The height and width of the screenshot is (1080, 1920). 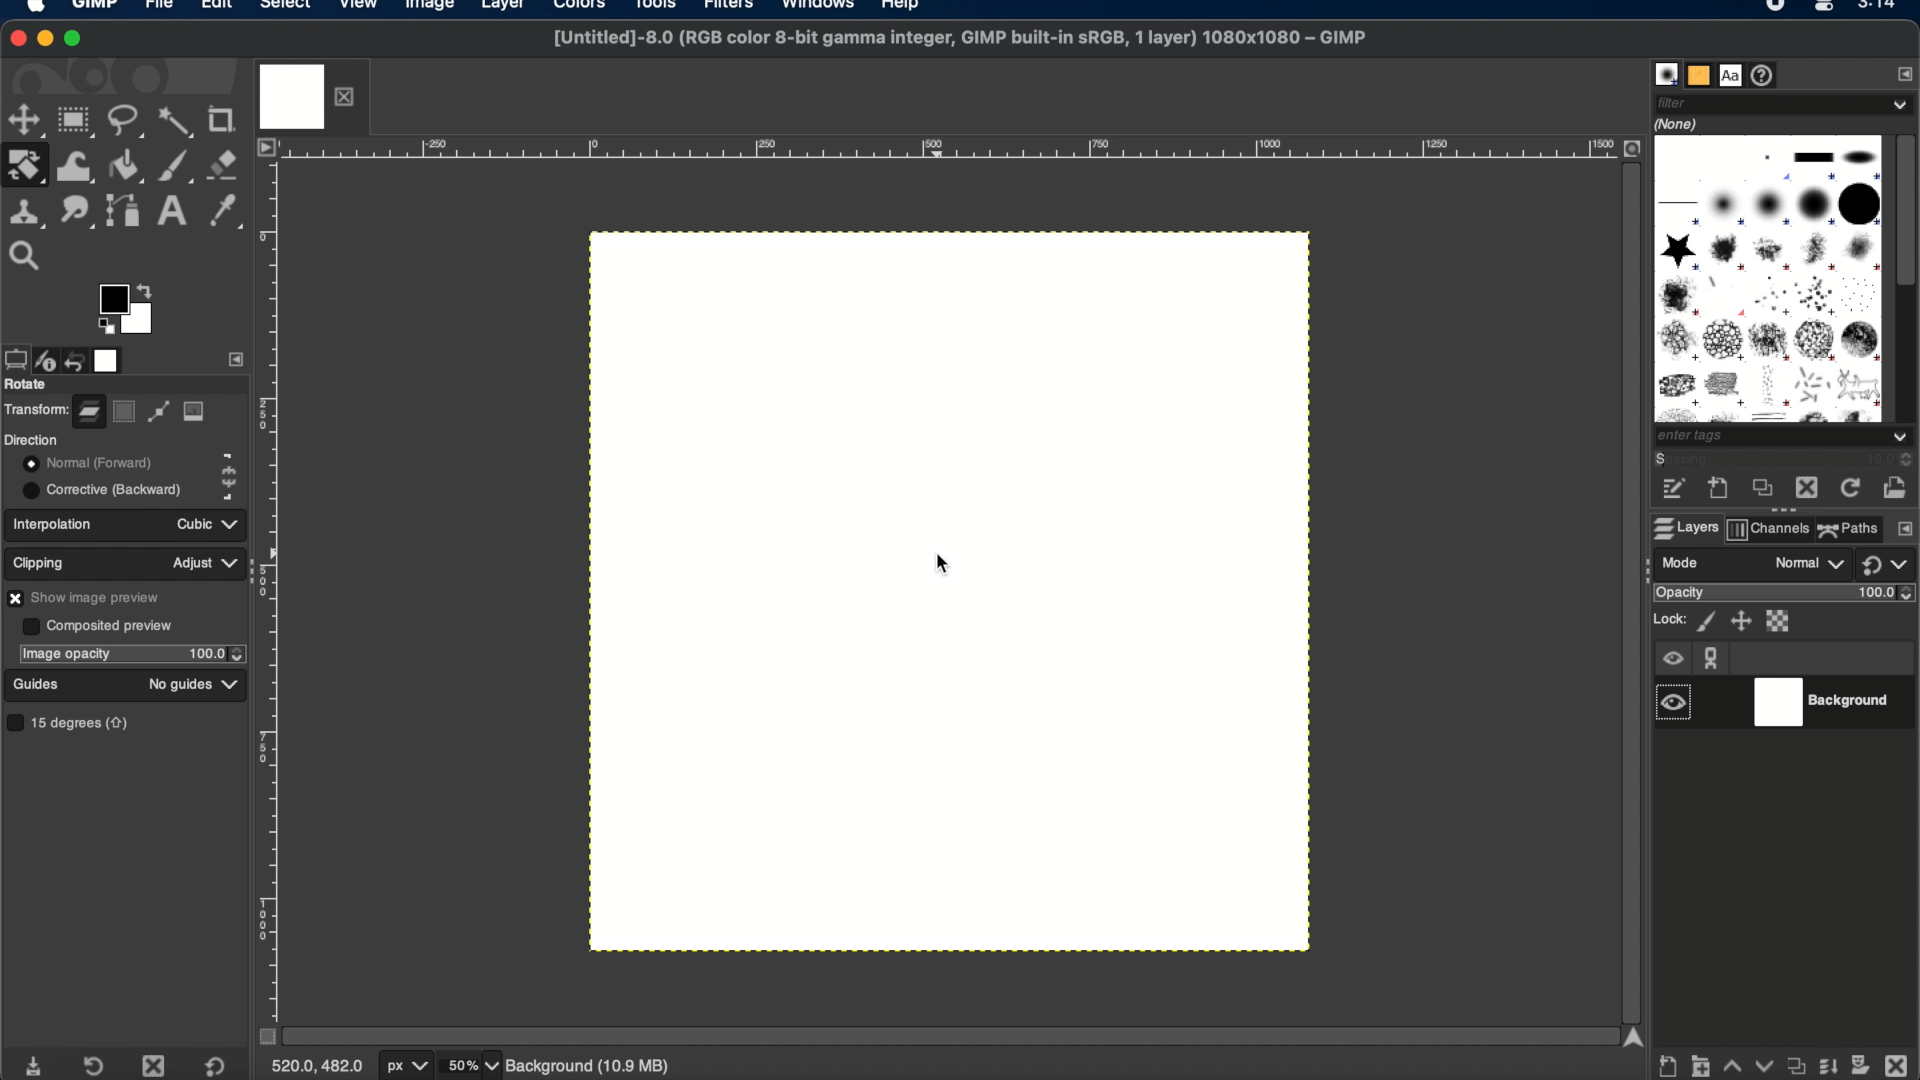 What do you see at coordinates (179, 685) in the screenshot?
I see `no guides` at bounding box center [179, 685].